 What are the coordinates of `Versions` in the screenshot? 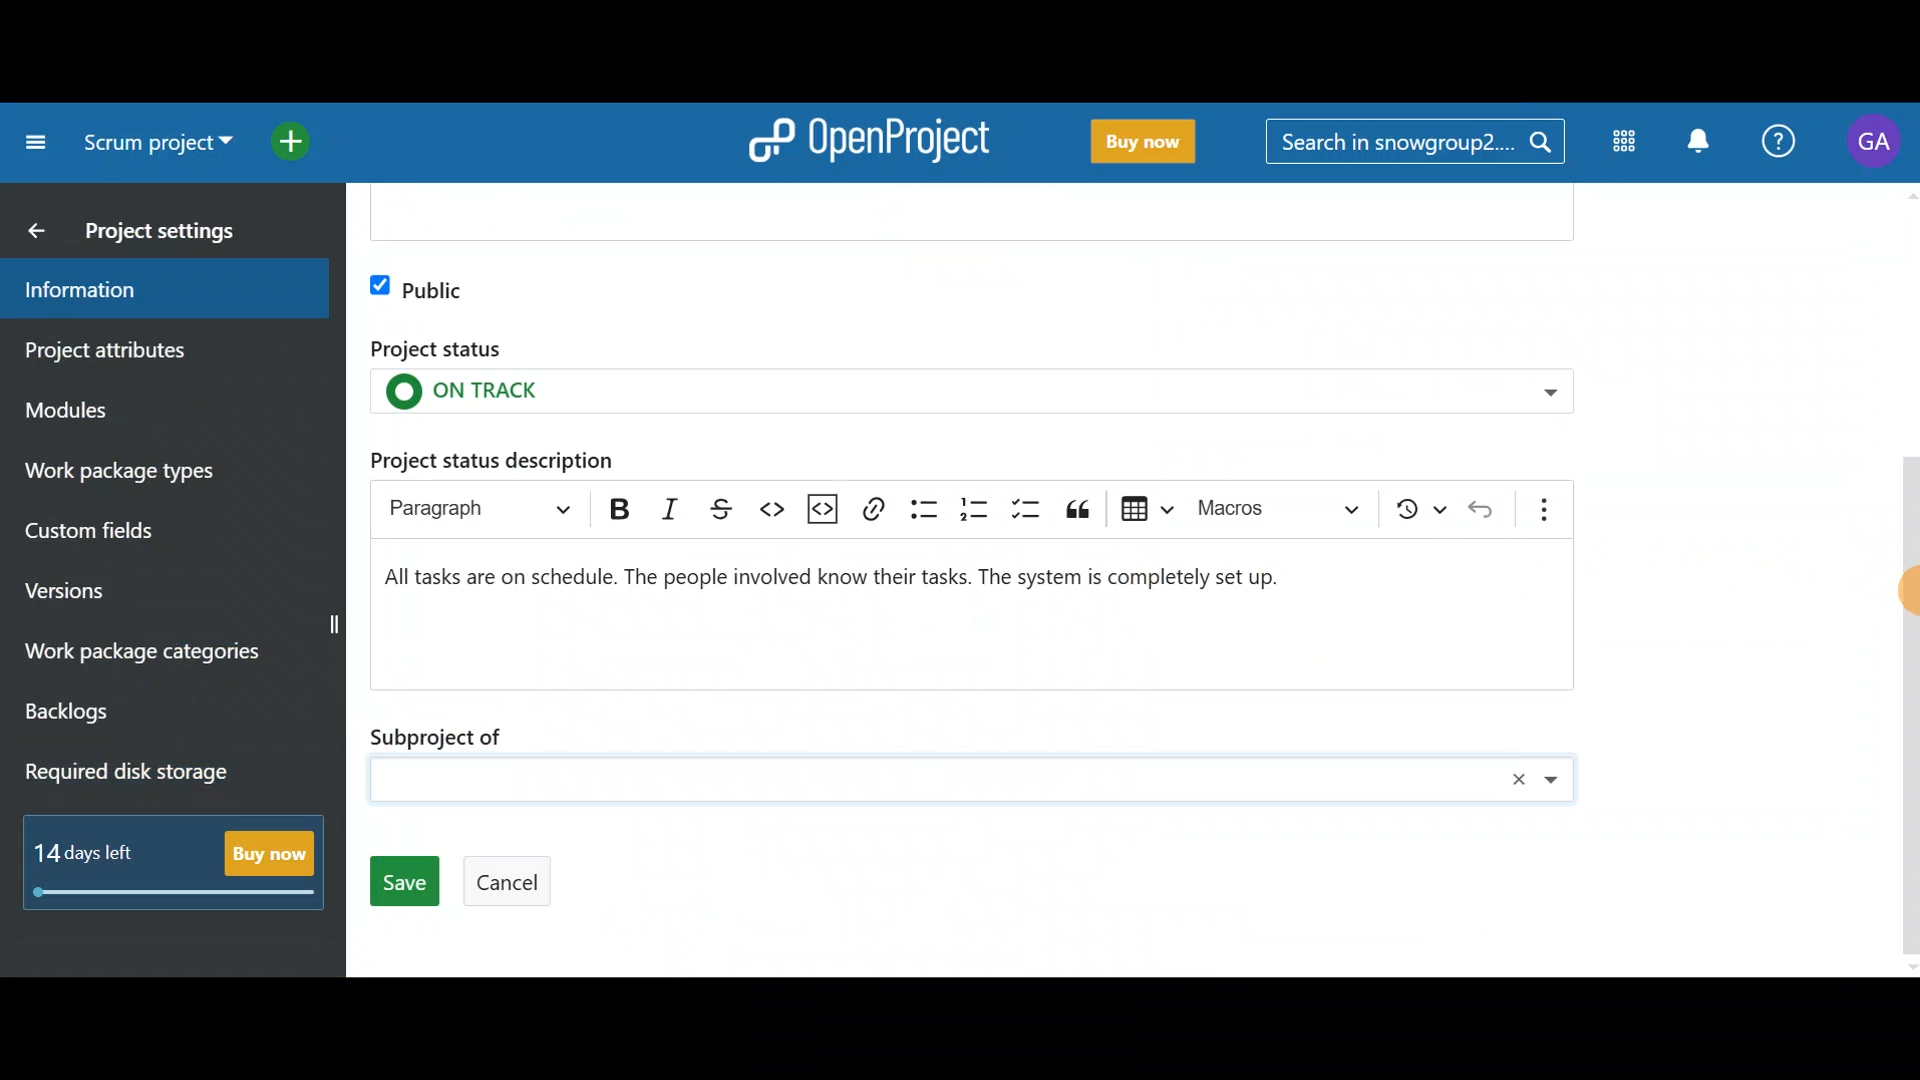 It's located at (106, 585).